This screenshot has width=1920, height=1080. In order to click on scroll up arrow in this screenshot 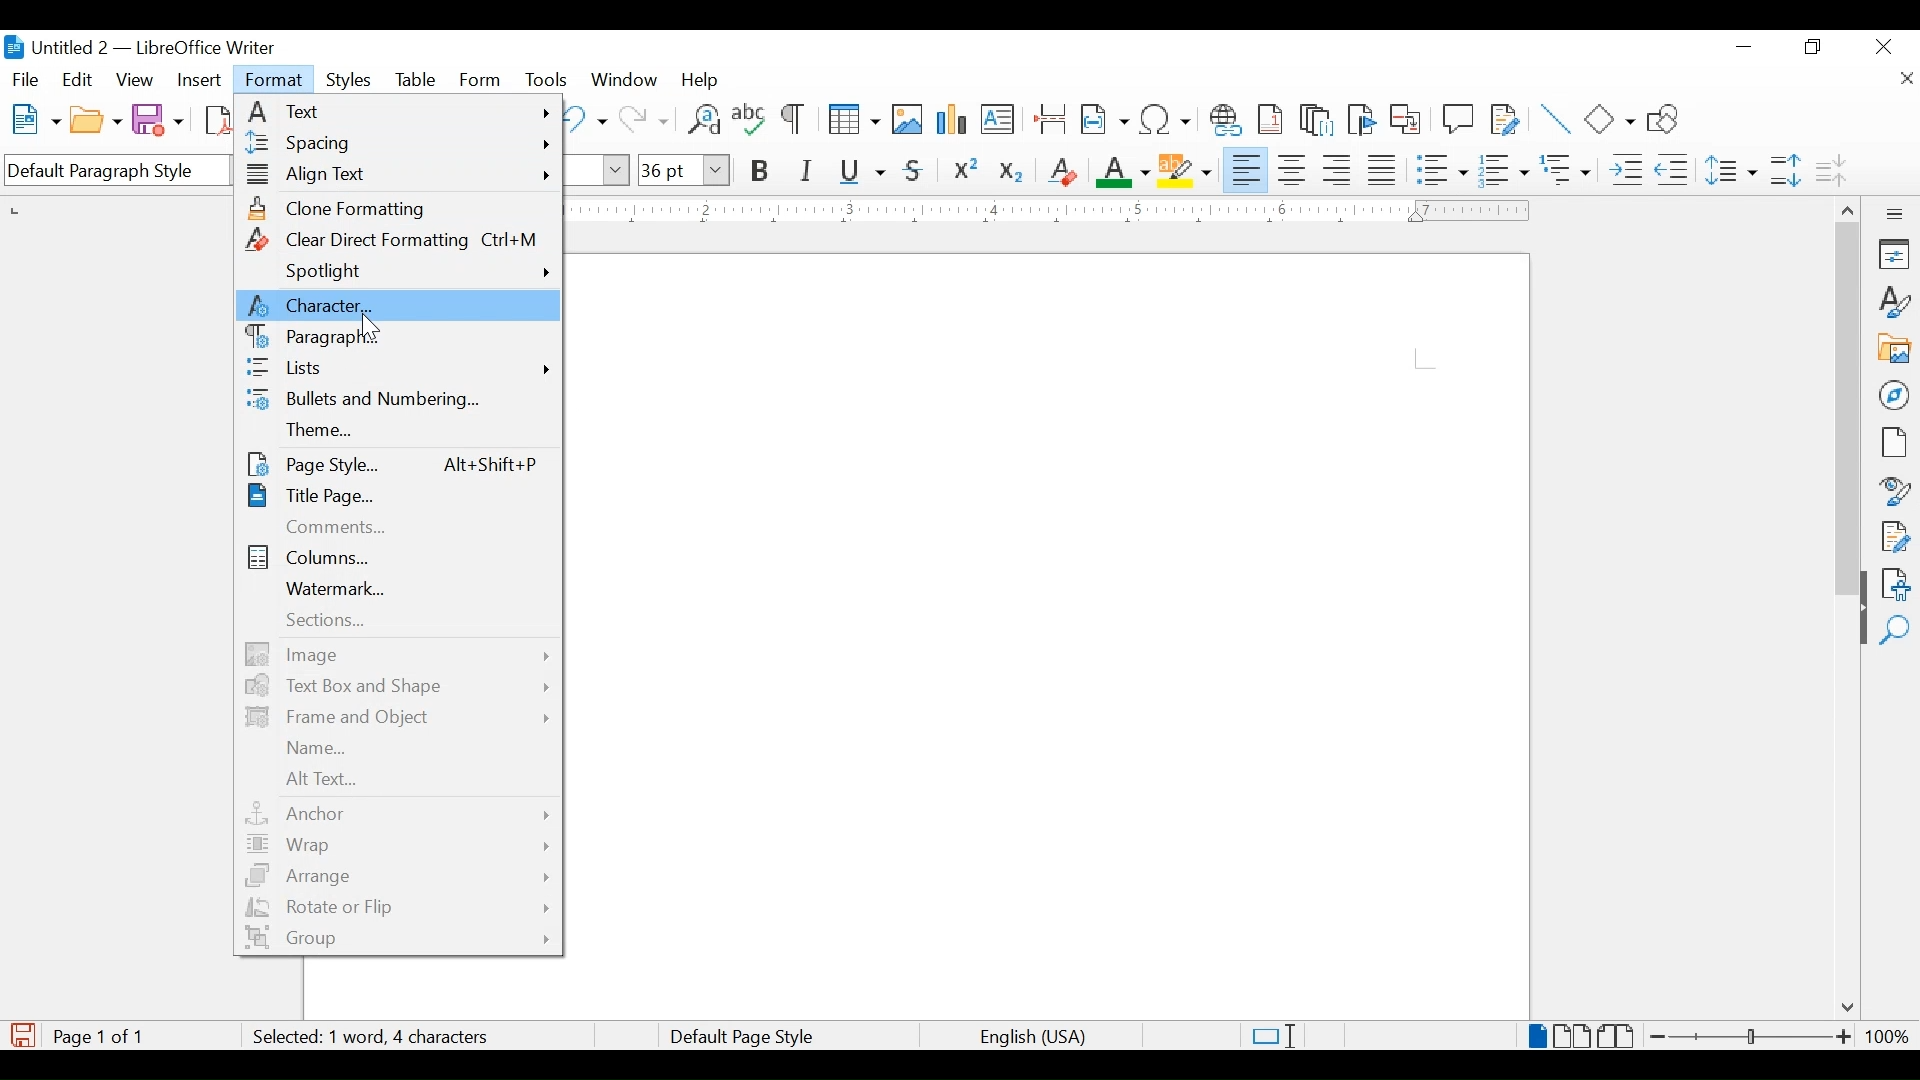, I will do `click(1845, 207)`.